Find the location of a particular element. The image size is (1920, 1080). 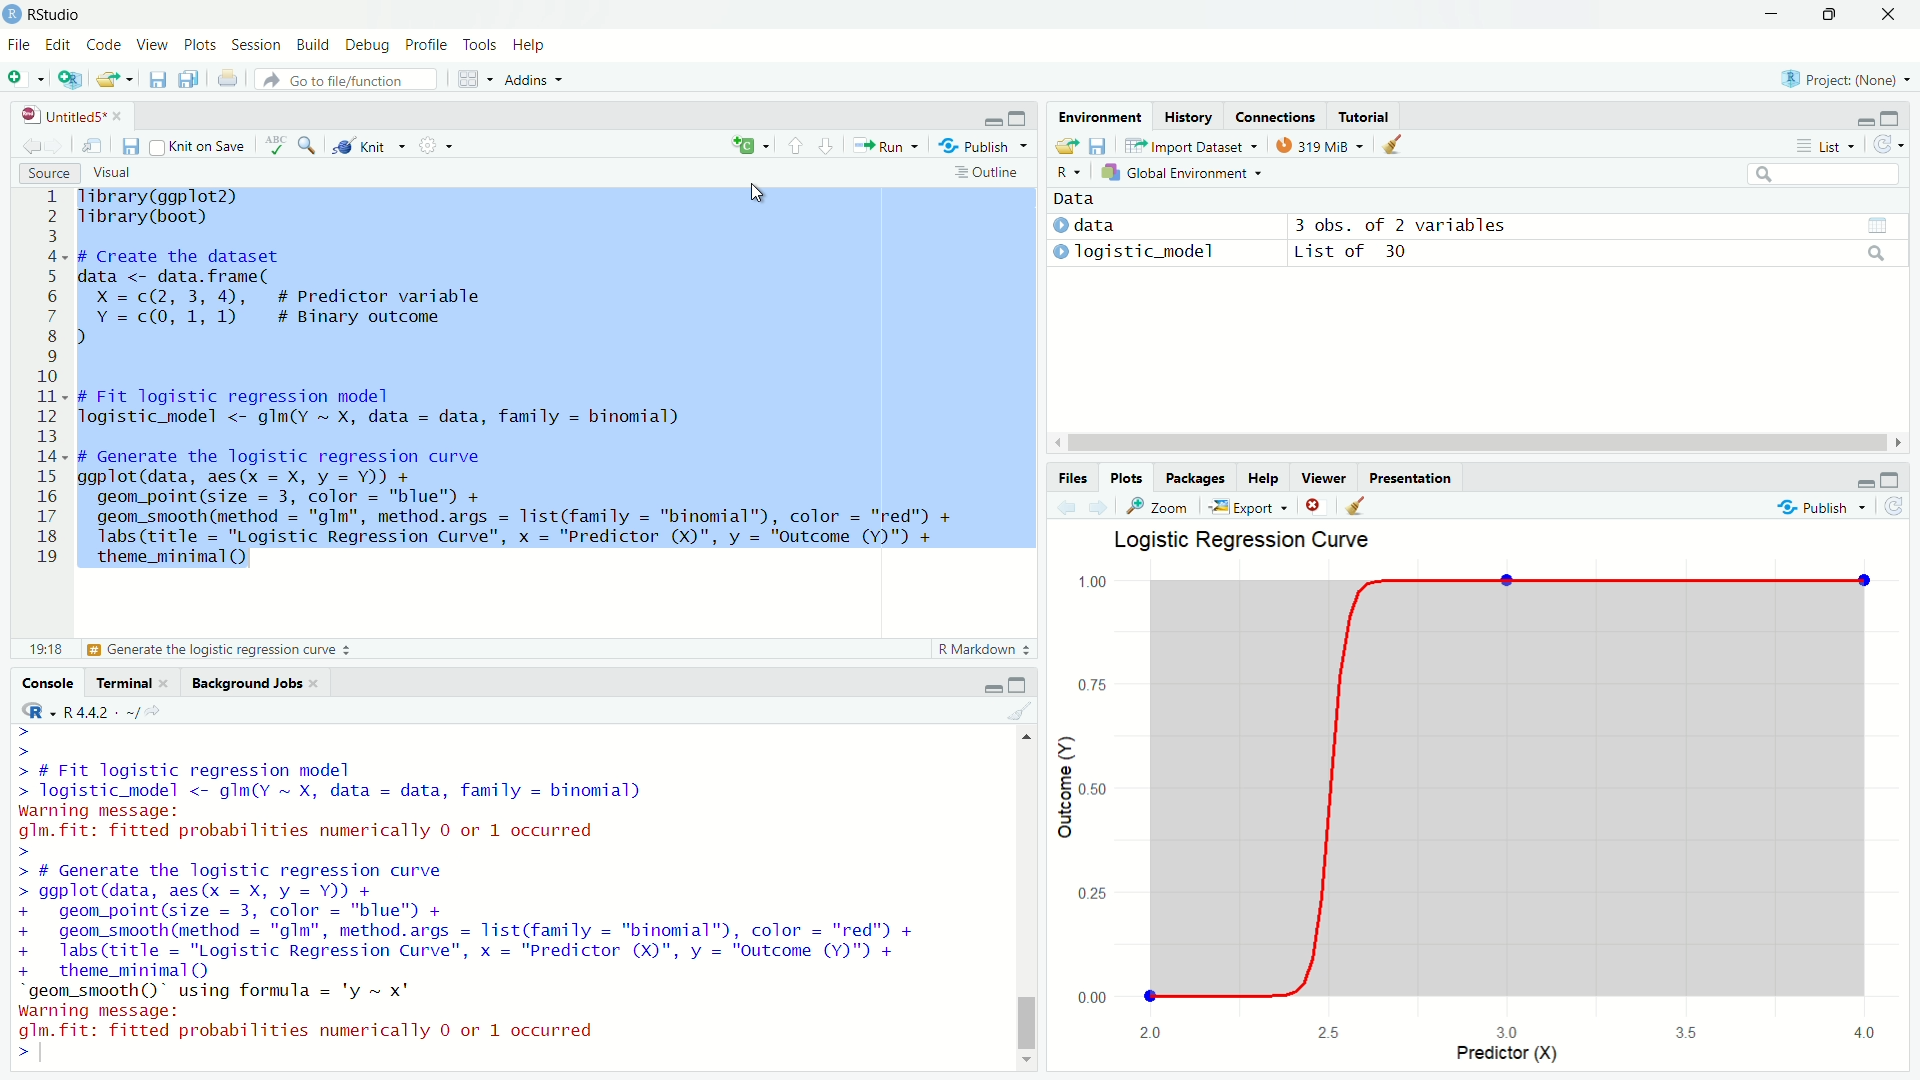

202 MiB is located at coordinates (1320, 143).